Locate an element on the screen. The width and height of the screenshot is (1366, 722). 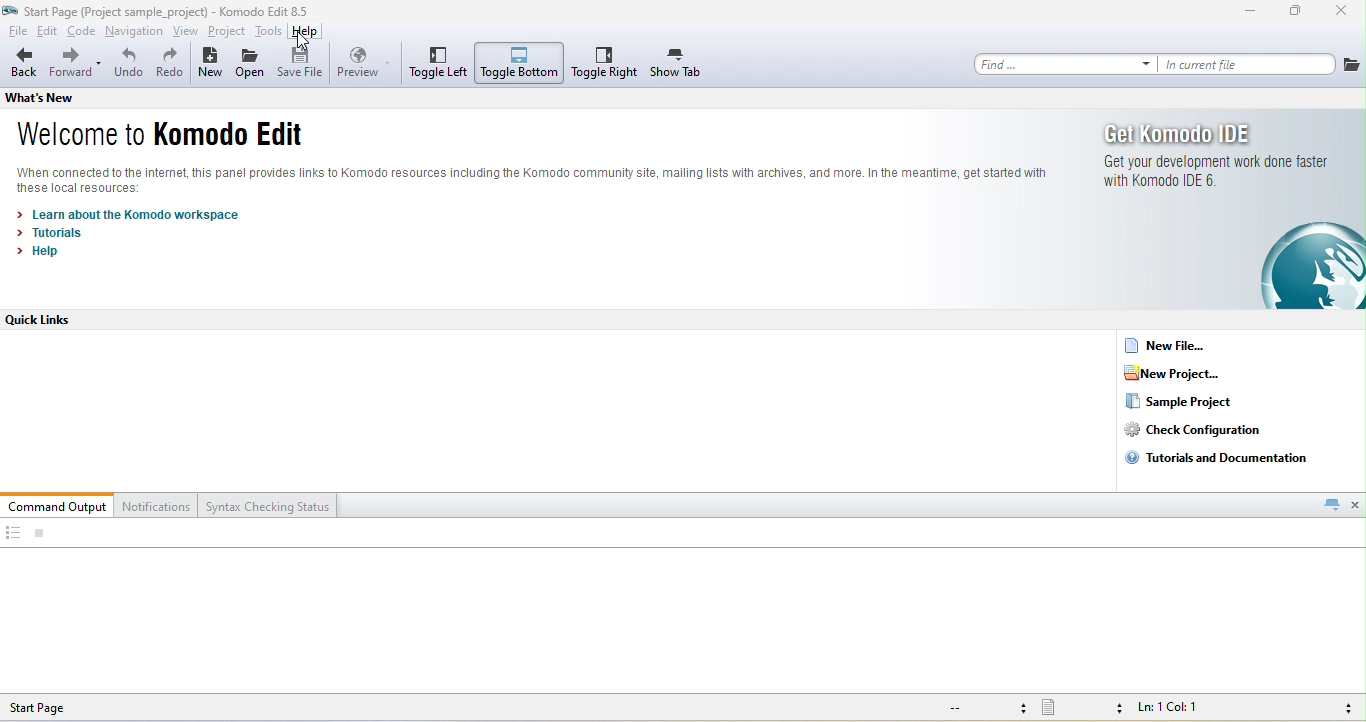
toggle view is located at coordinates (12, 534).